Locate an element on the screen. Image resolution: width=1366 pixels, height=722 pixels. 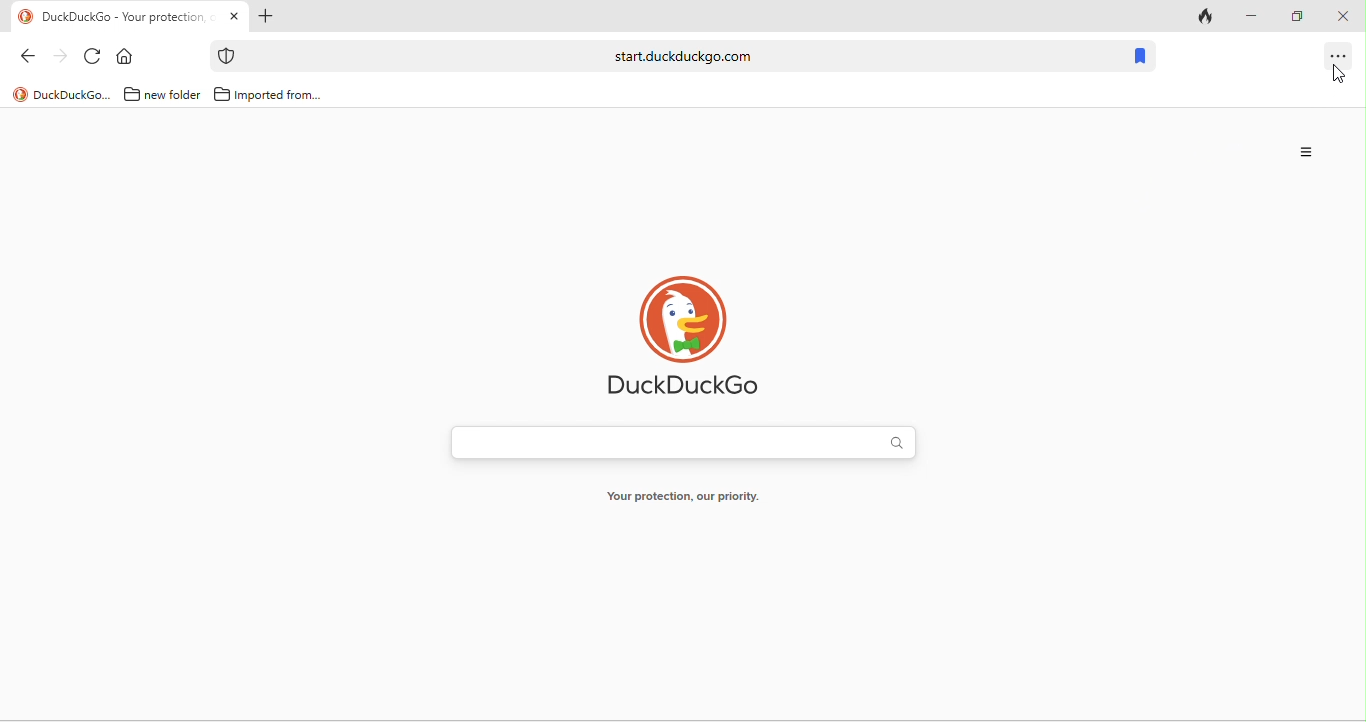
minimize is located at coordinates (1253, 16).